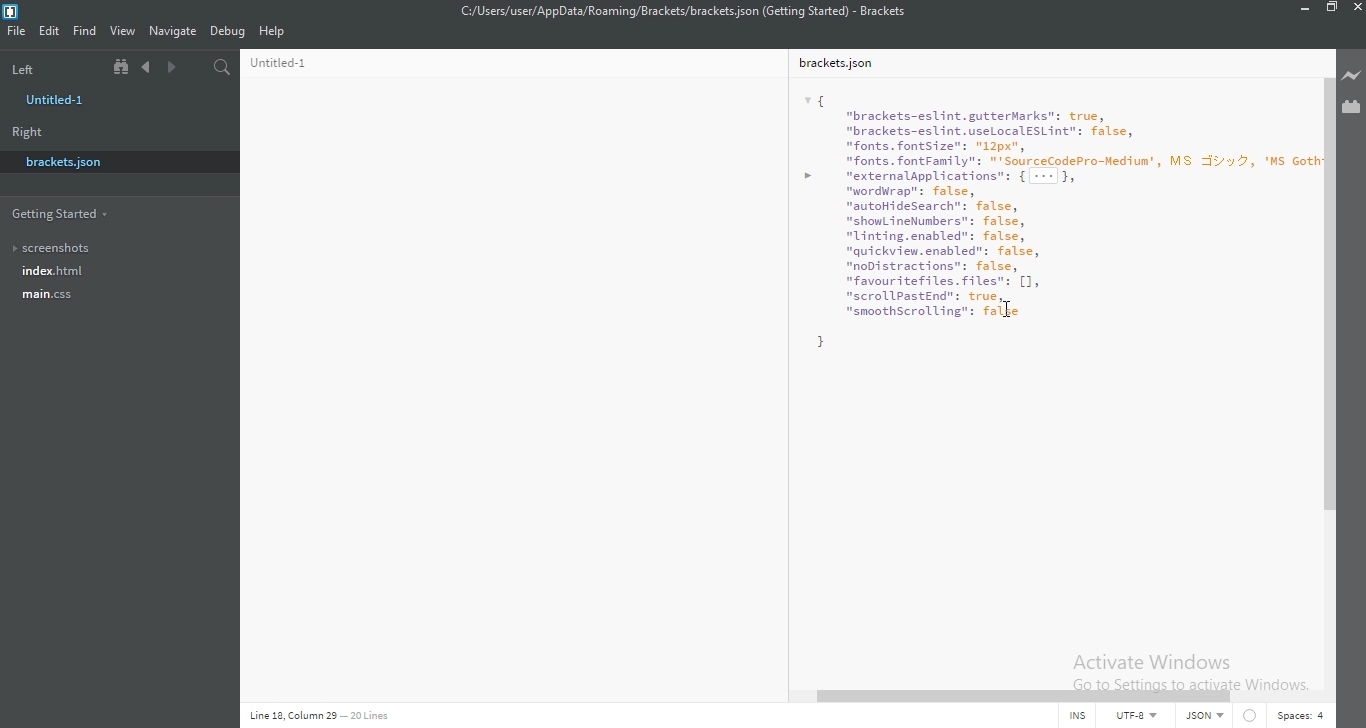 This screenshot has width=1366, height=728. Describe the element at coordinates (1332, 9) in the screenshot. I see `Restore` at that location.